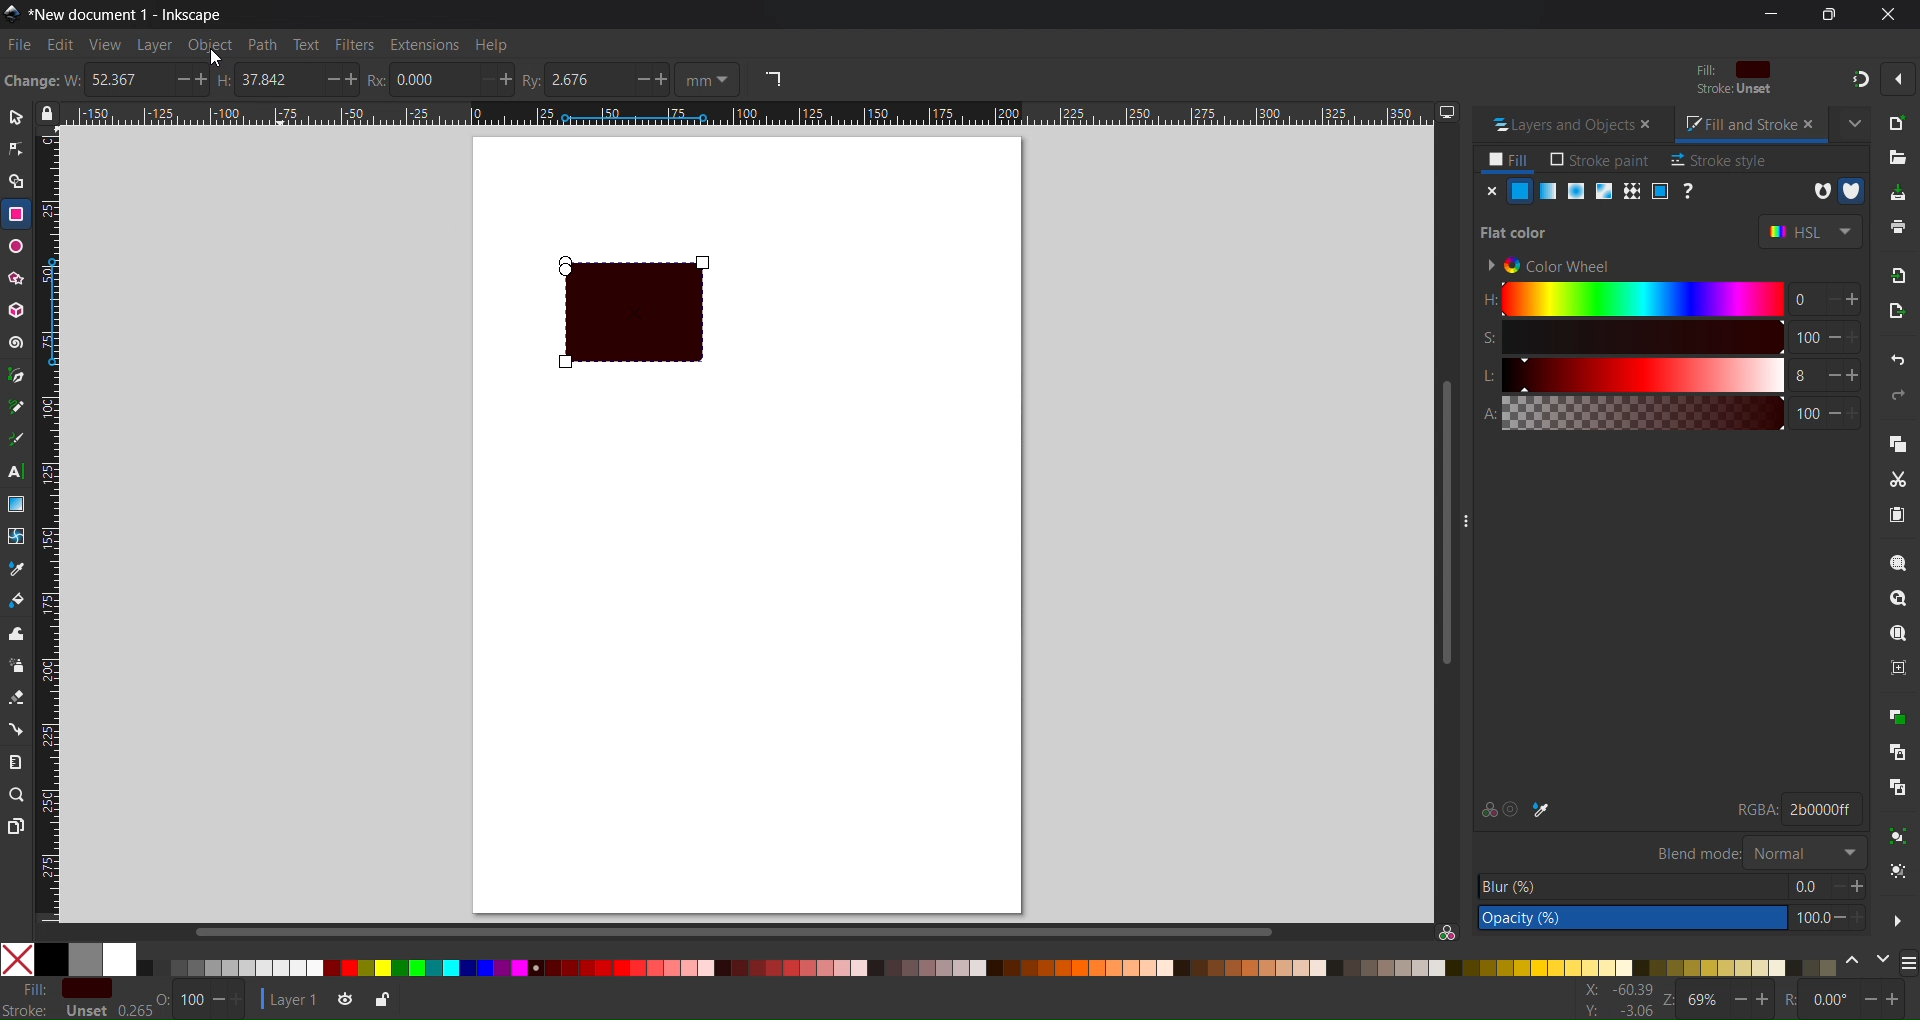 This screenshot has height=1020, width=1920. I want to click on decrease blur, so click(1831, 885).